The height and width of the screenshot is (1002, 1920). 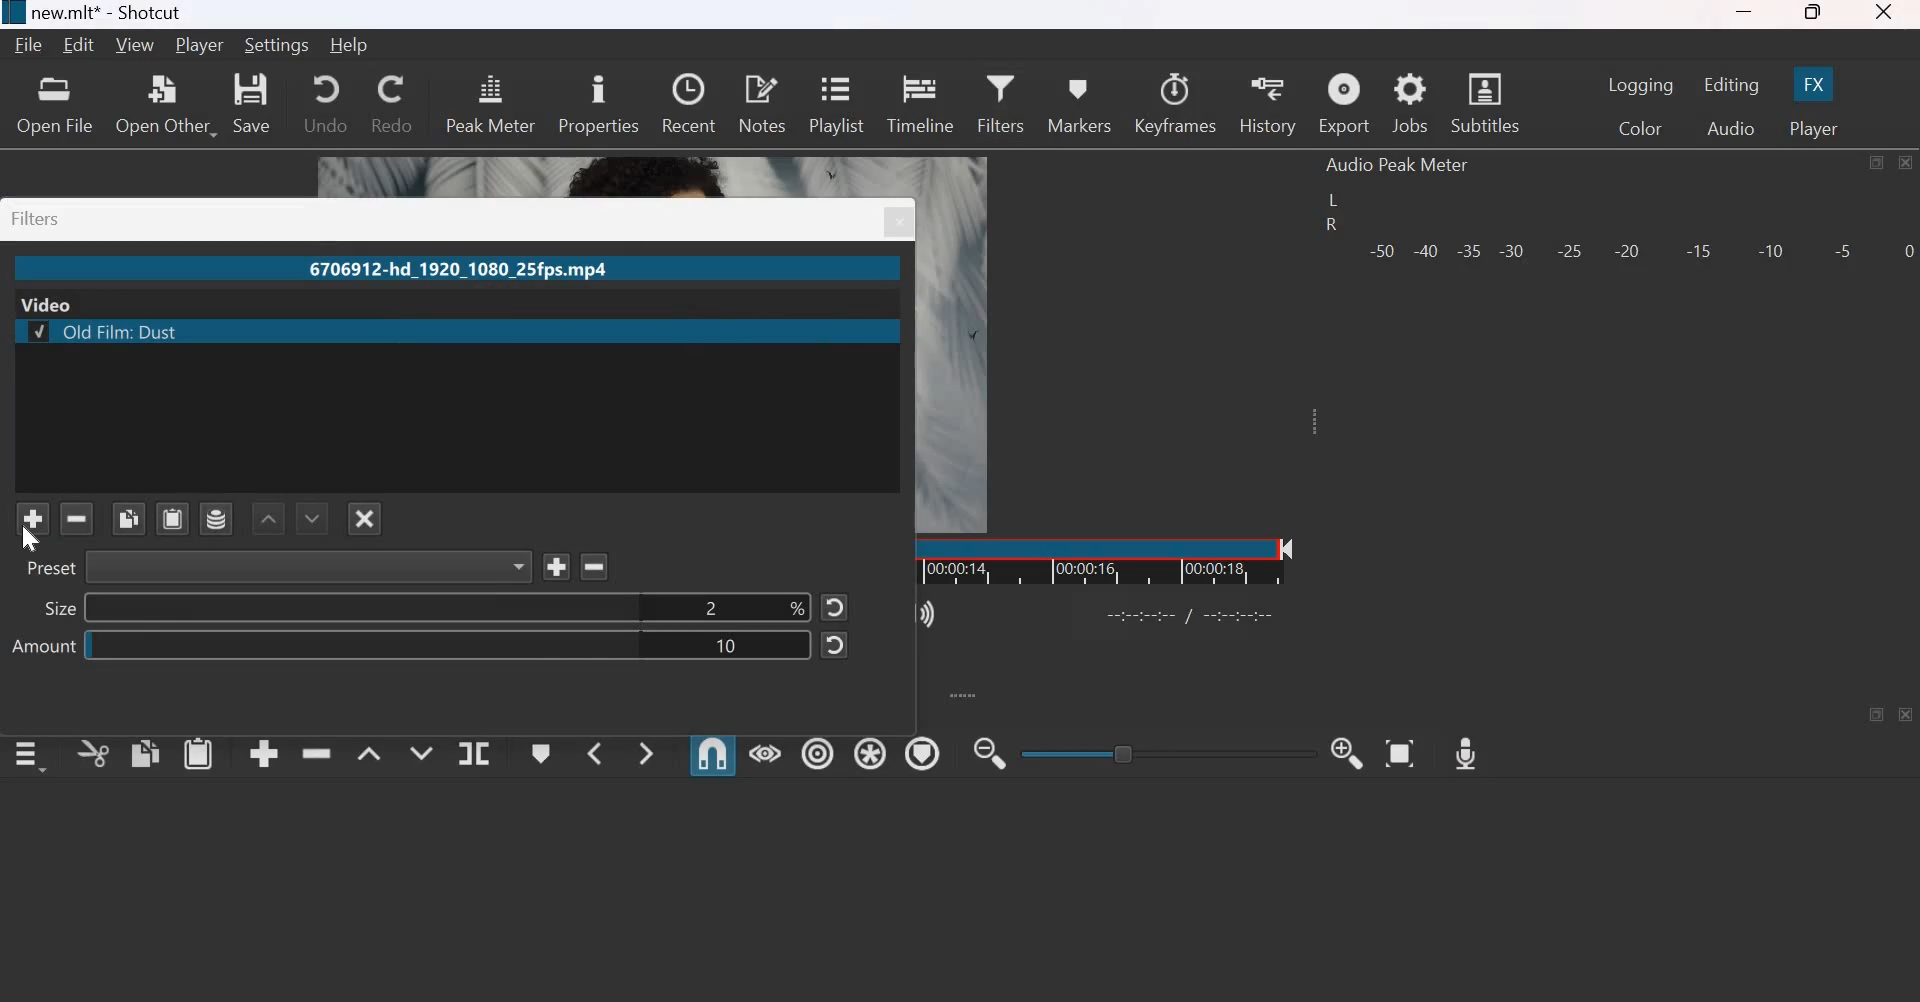 What do you see at coordinates (463, 269) in the screenshot?
I see `mp4 file` at bounding box center [463, 269].